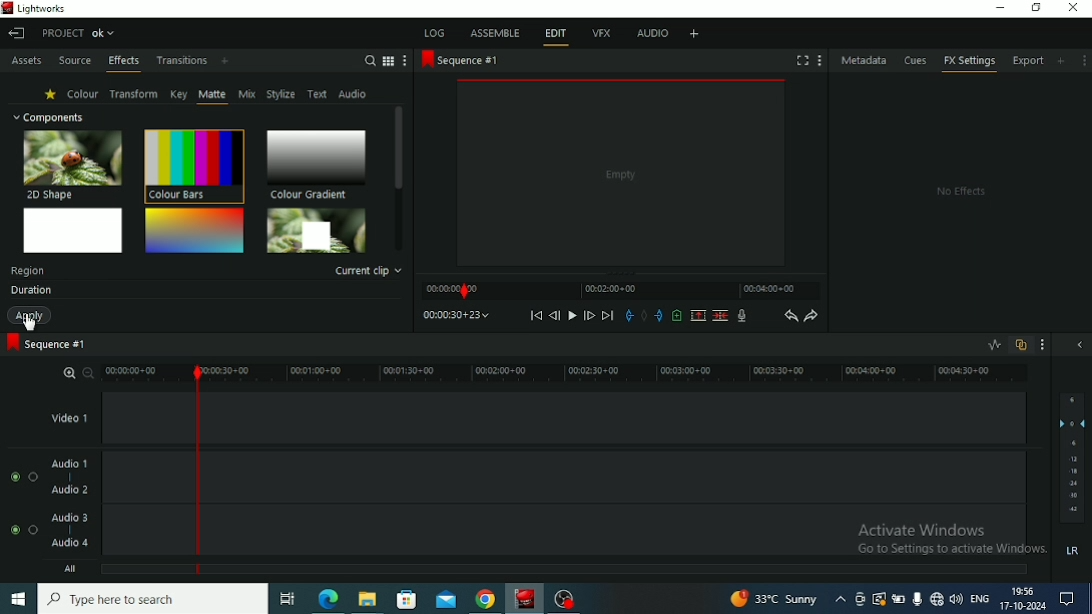 The height and width of the screenshot is (614, 1092). Describe the element at coordinates (486, 598) in the screenshot. I see `Chrome` at that location.